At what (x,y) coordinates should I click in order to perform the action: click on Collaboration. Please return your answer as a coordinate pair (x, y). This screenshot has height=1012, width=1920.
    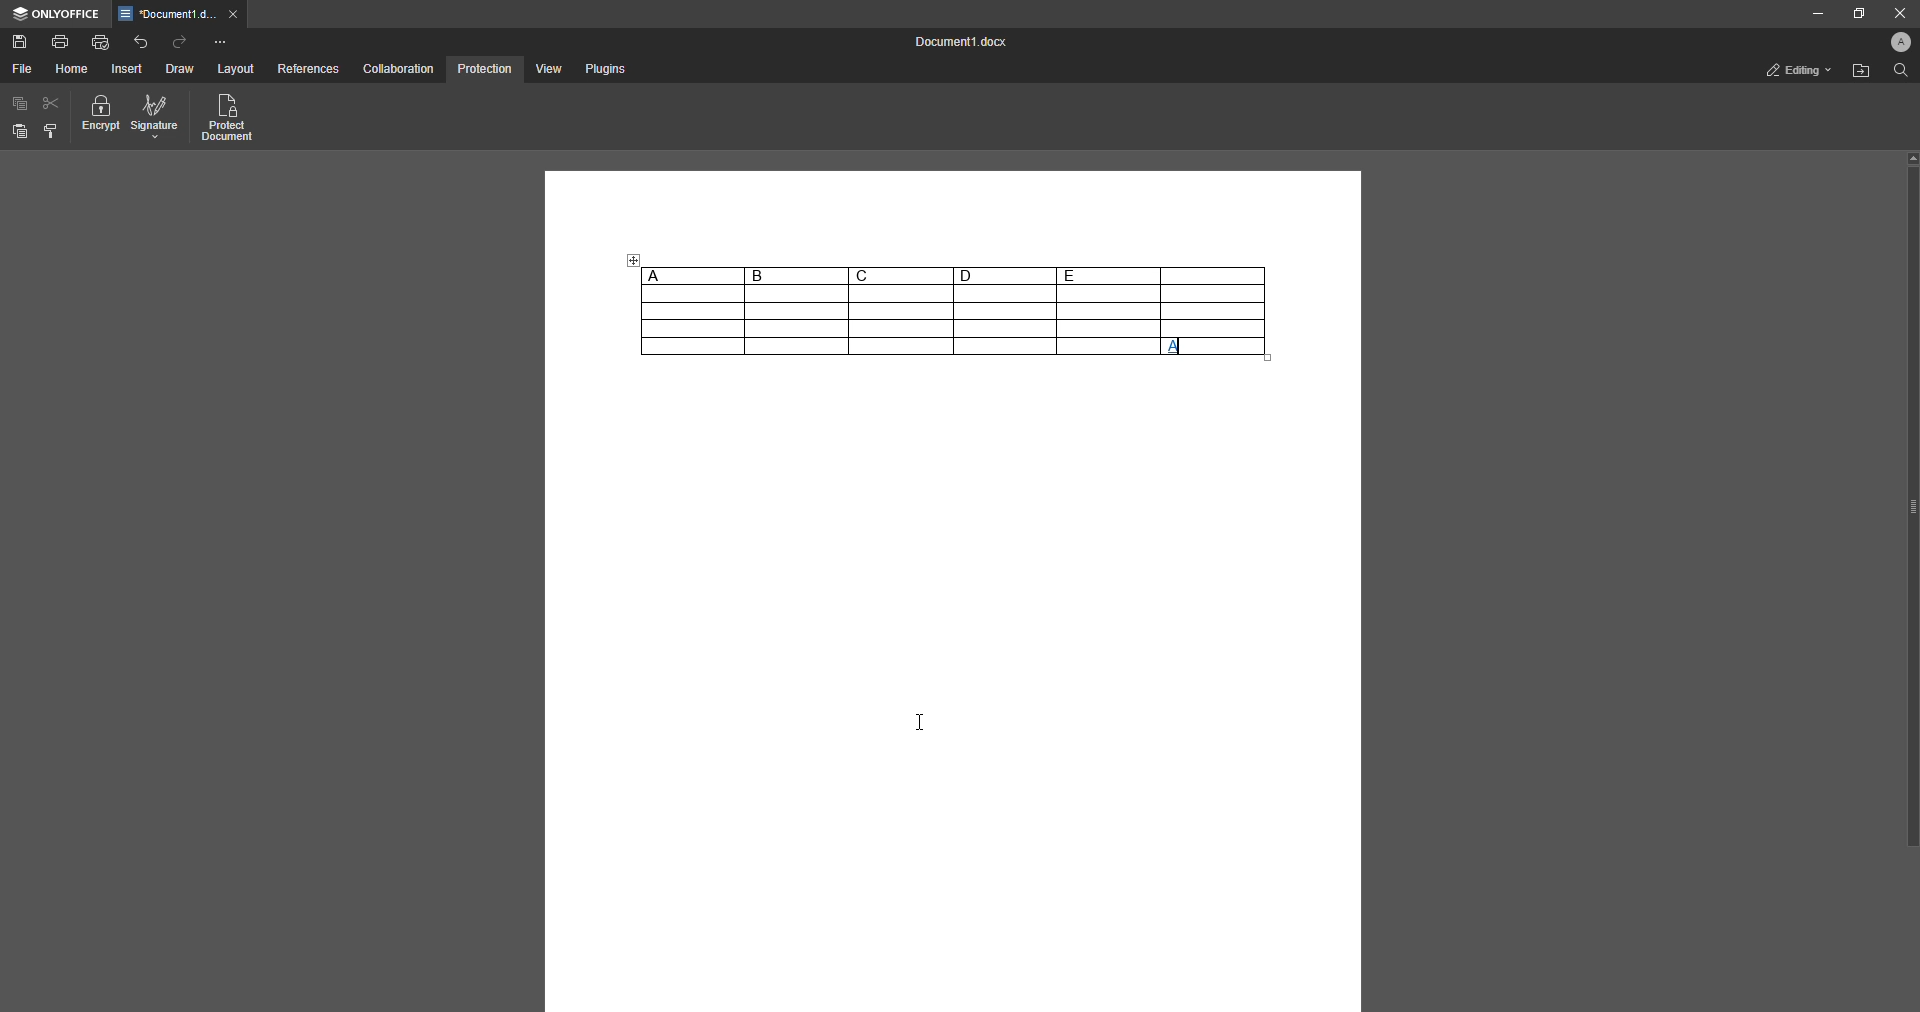
    Looking at the image, I should click on (399, 68).